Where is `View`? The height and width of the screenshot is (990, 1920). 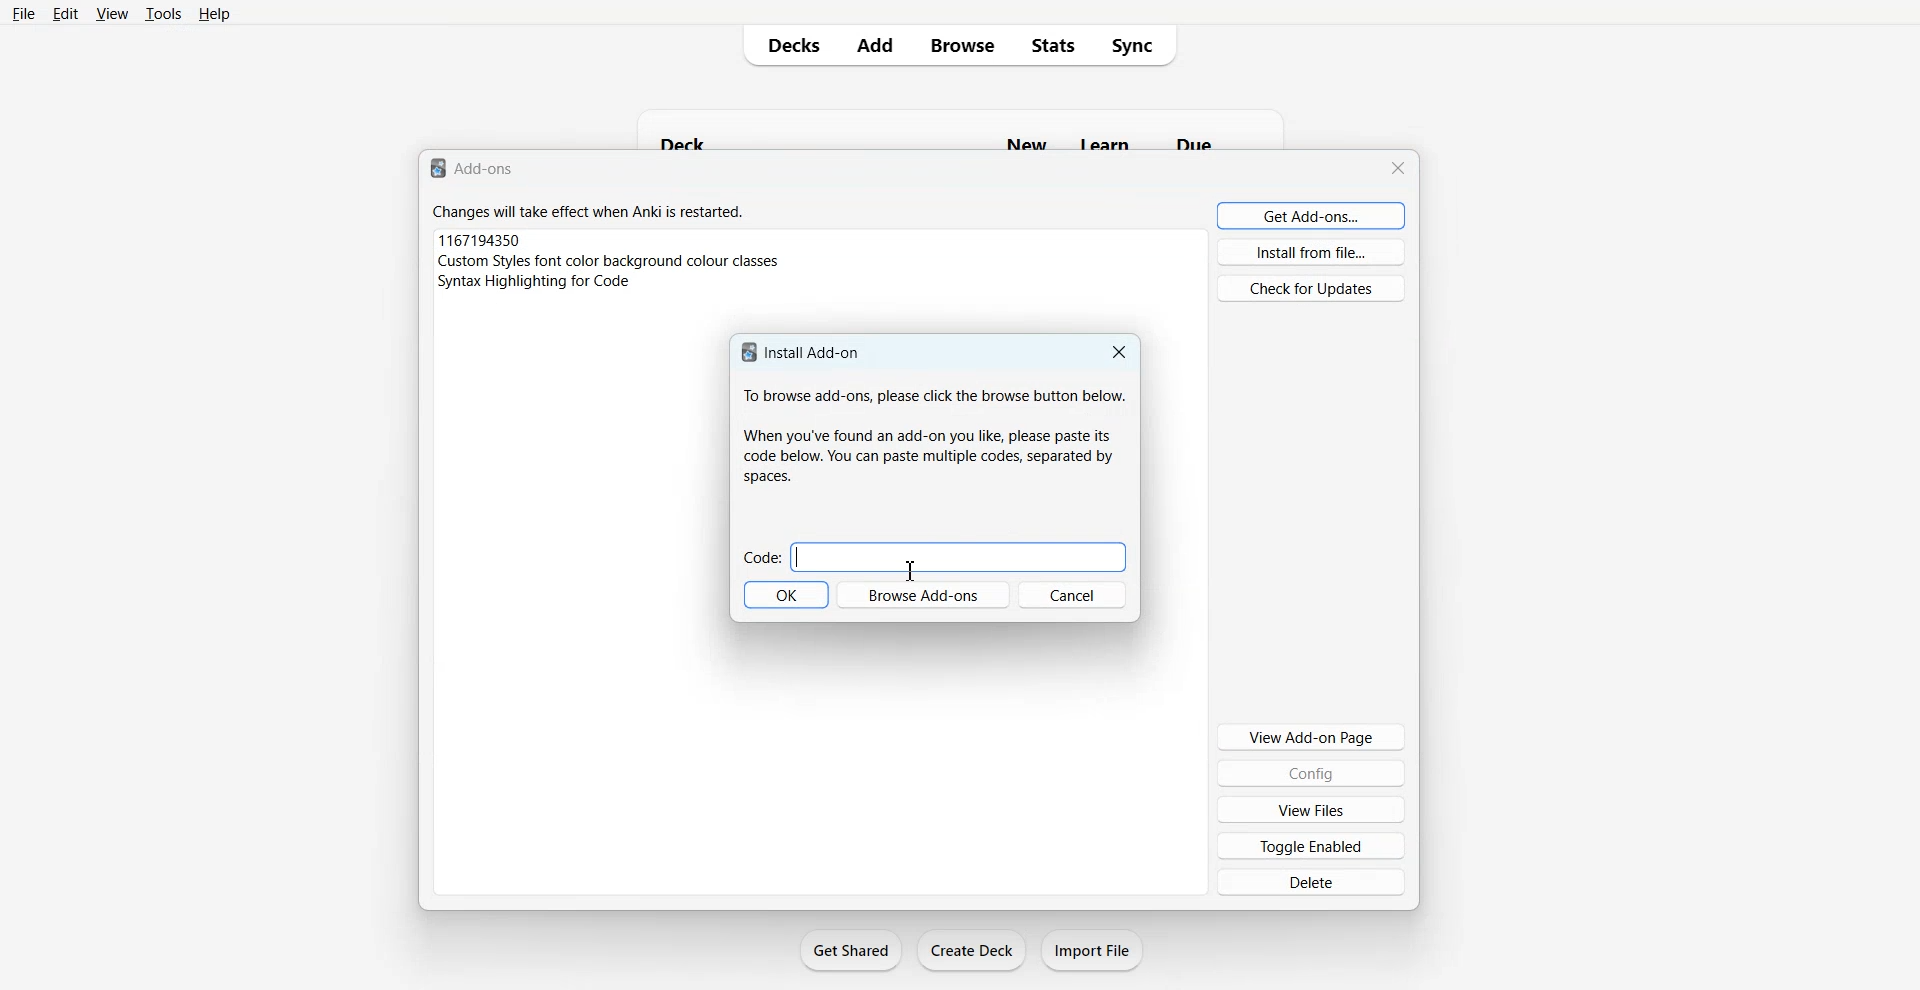
View is located at coordinates (111, 14).